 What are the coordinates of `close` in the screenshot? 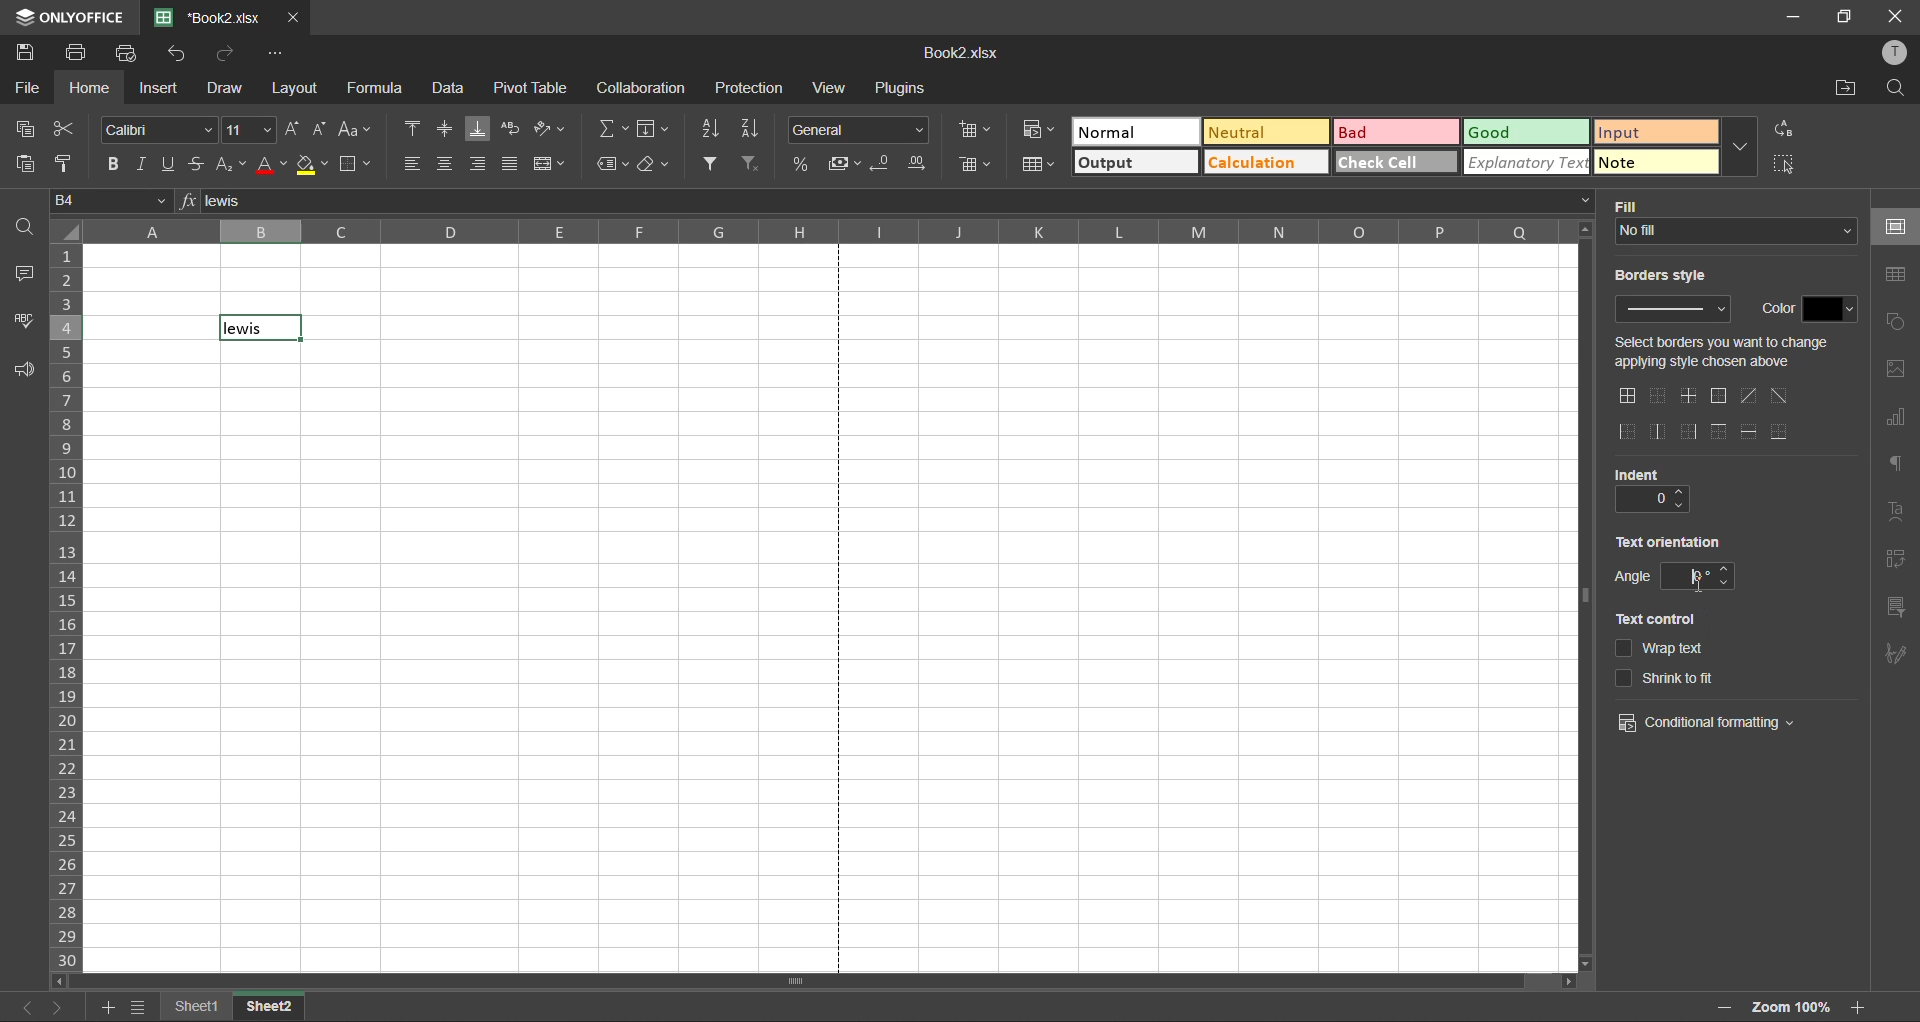 It's located at (1898, 17).